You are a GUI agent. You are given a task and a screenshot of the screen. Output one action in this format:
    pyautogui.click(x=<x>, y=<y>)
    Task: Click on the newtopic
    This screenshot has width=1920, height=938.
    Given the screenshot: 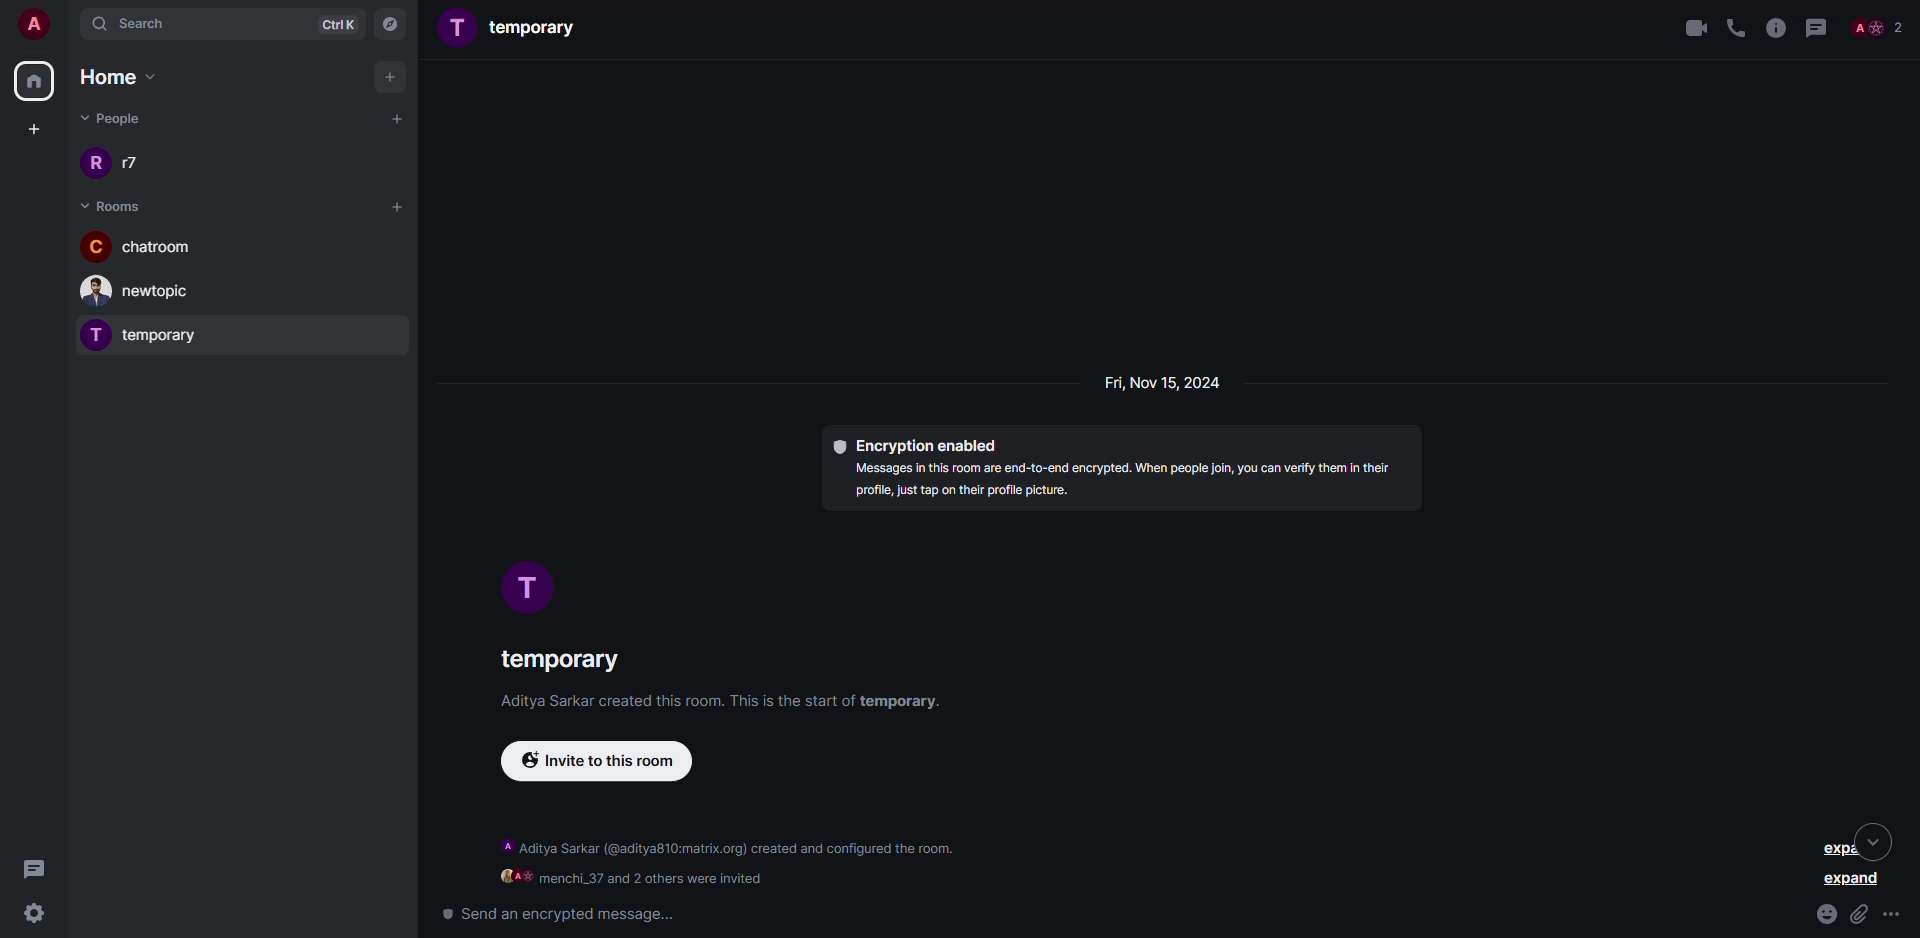 What is the action you would take?
    pyautogui.click(x=144, y=291)
    